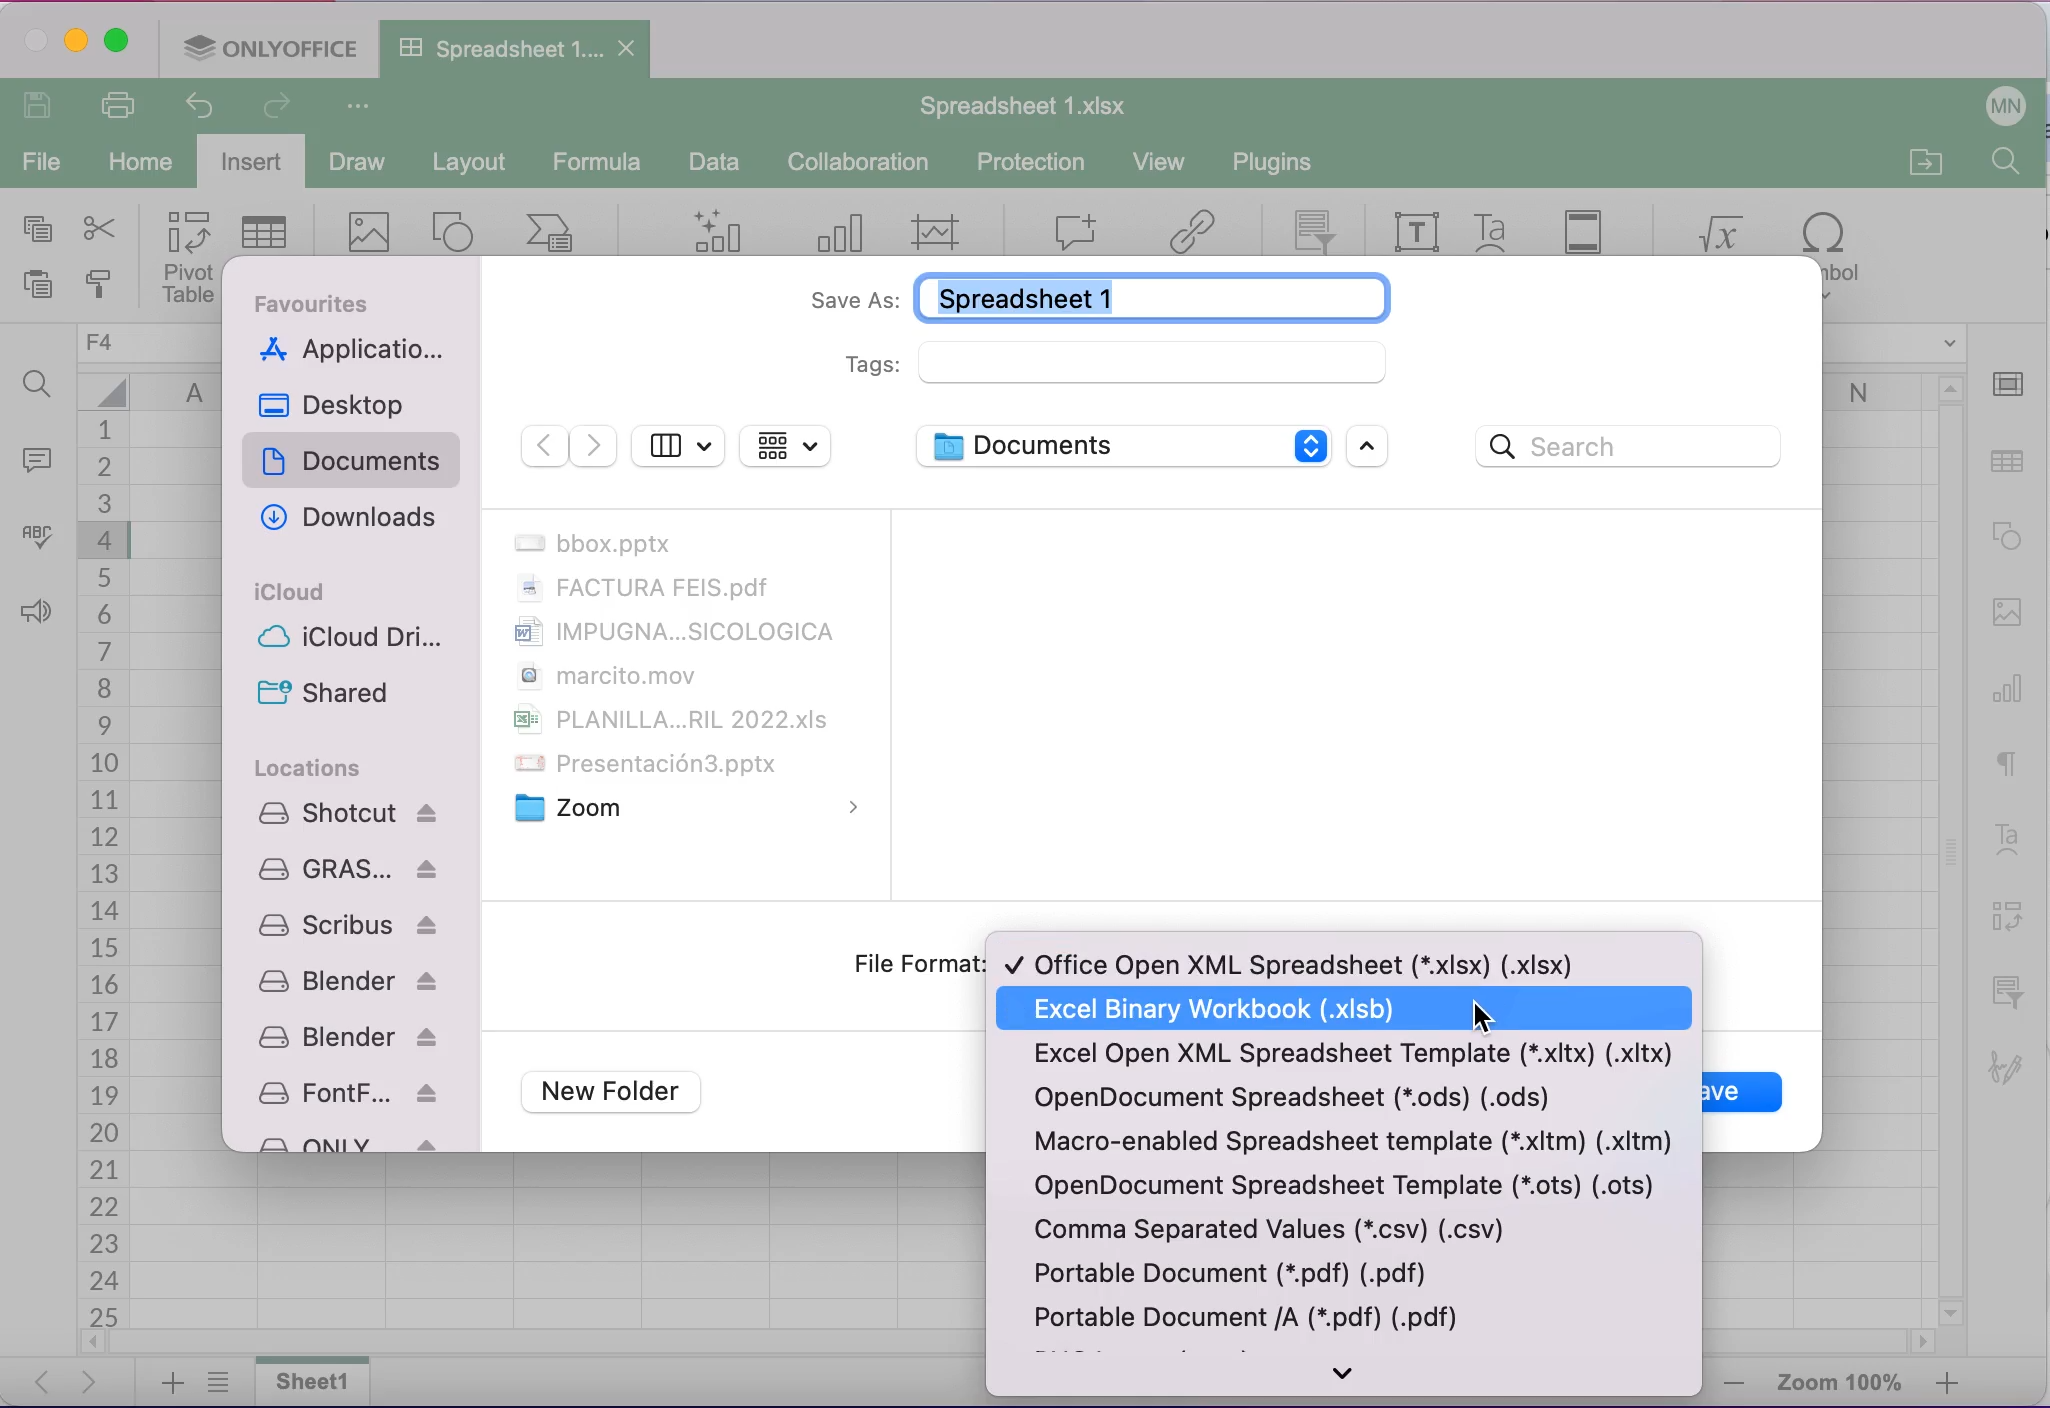  I want to click on portable document /a, so click(1265, 1324).